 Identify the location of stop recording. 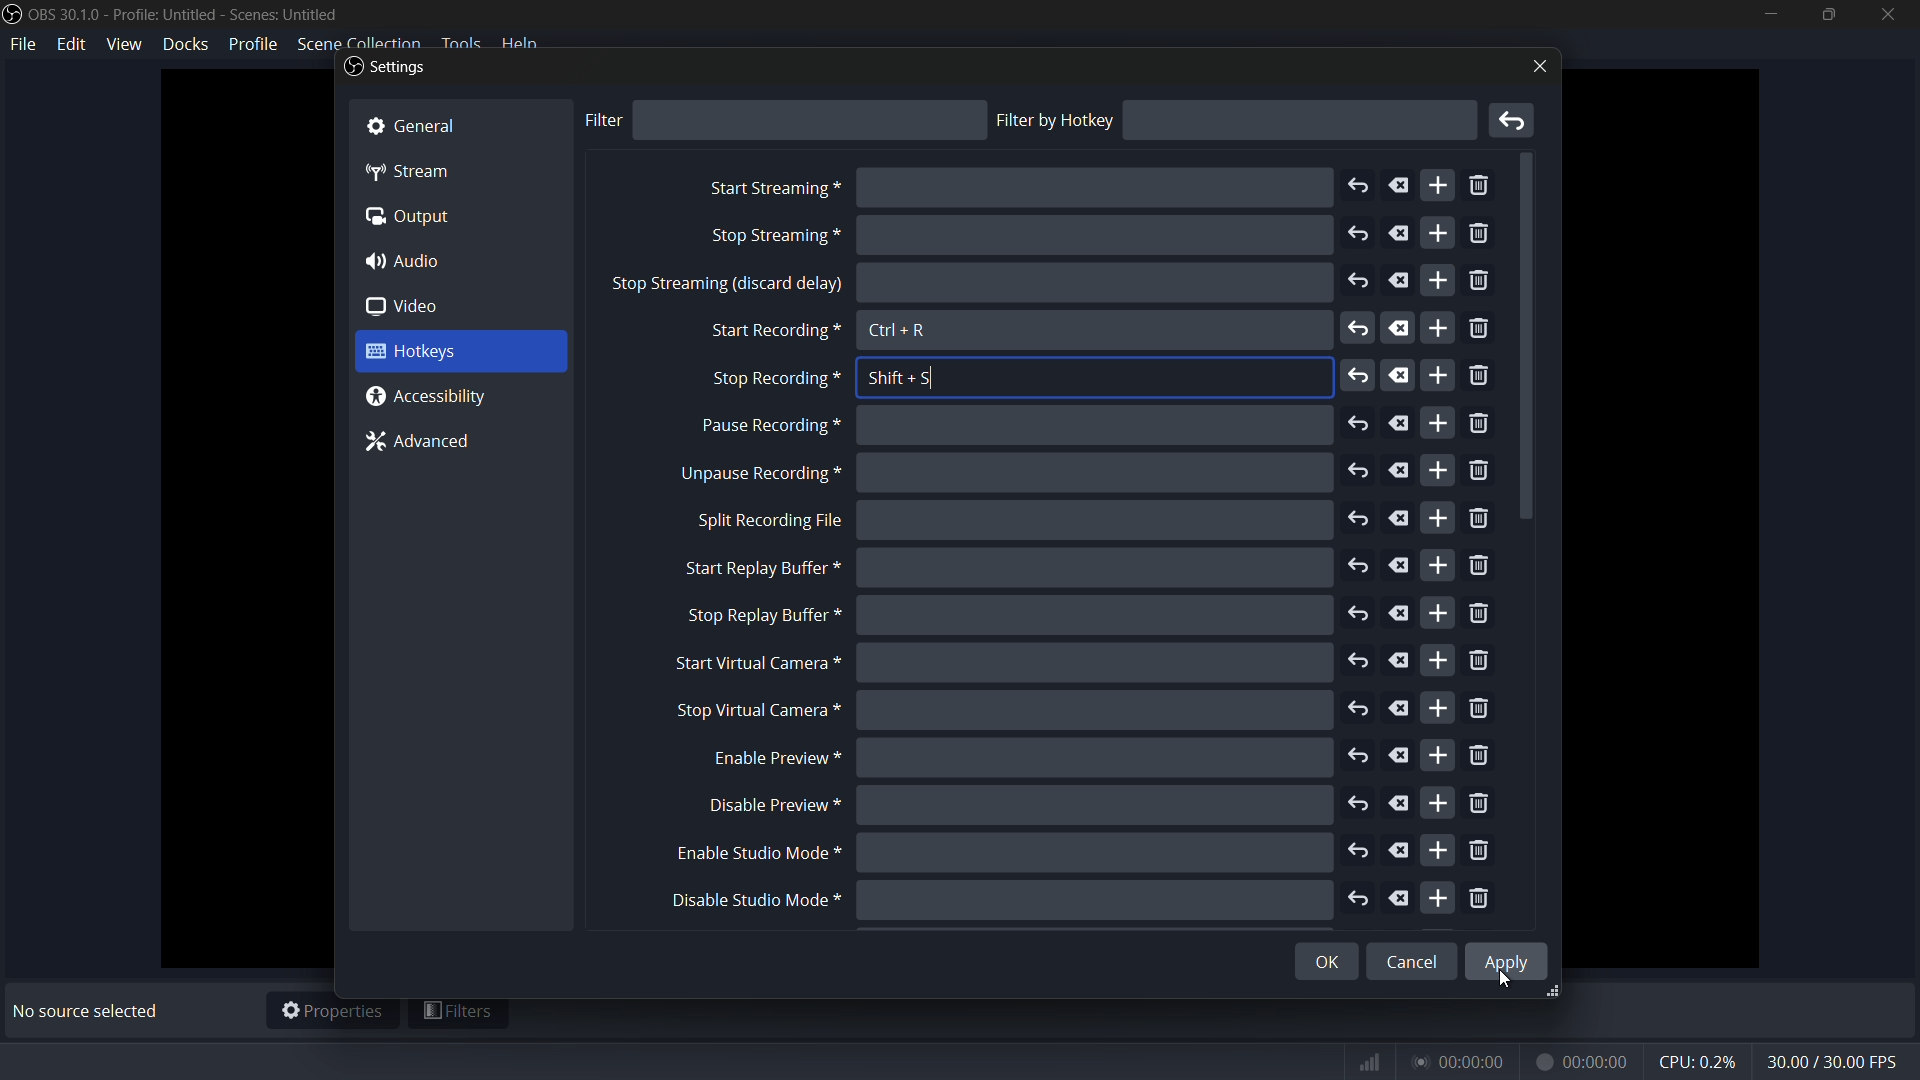
(773, 380).